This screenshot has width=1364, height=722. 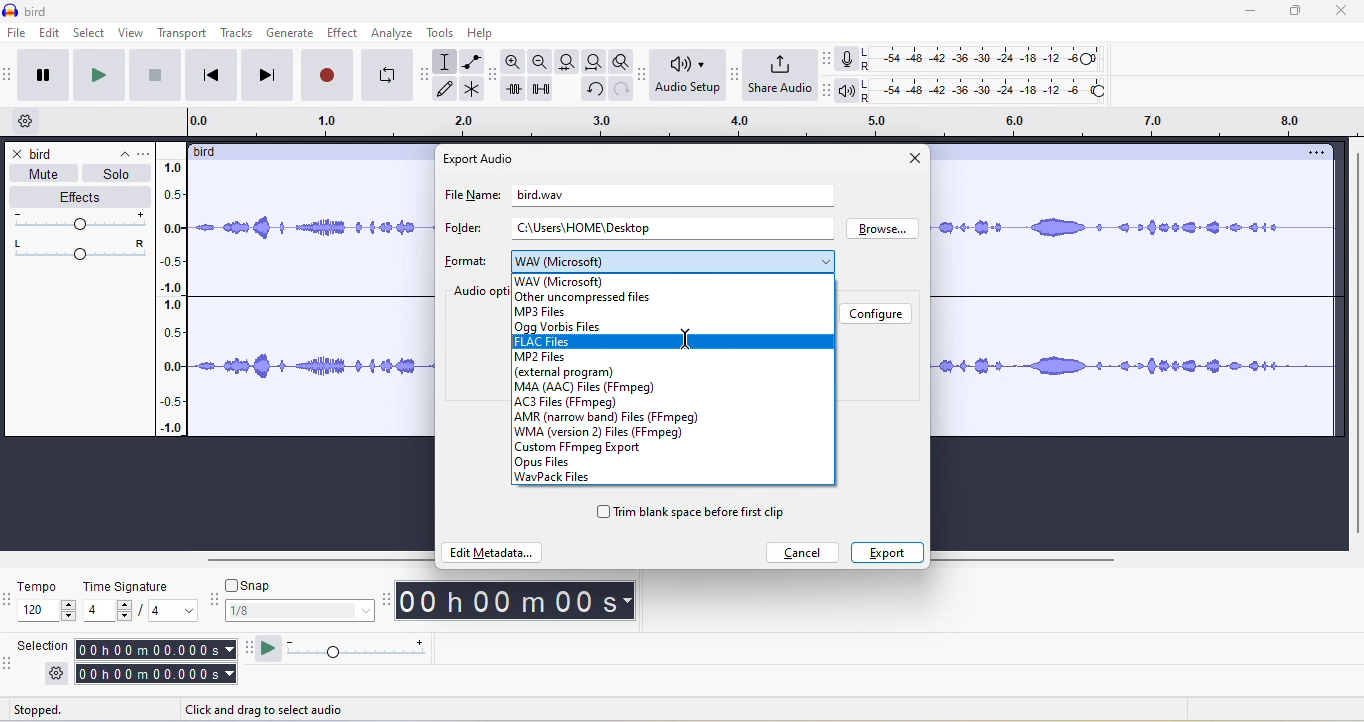 What do you see at coordinates (469, 199) in the screenshot?
I see `file name` at bounding box center [469, 199].